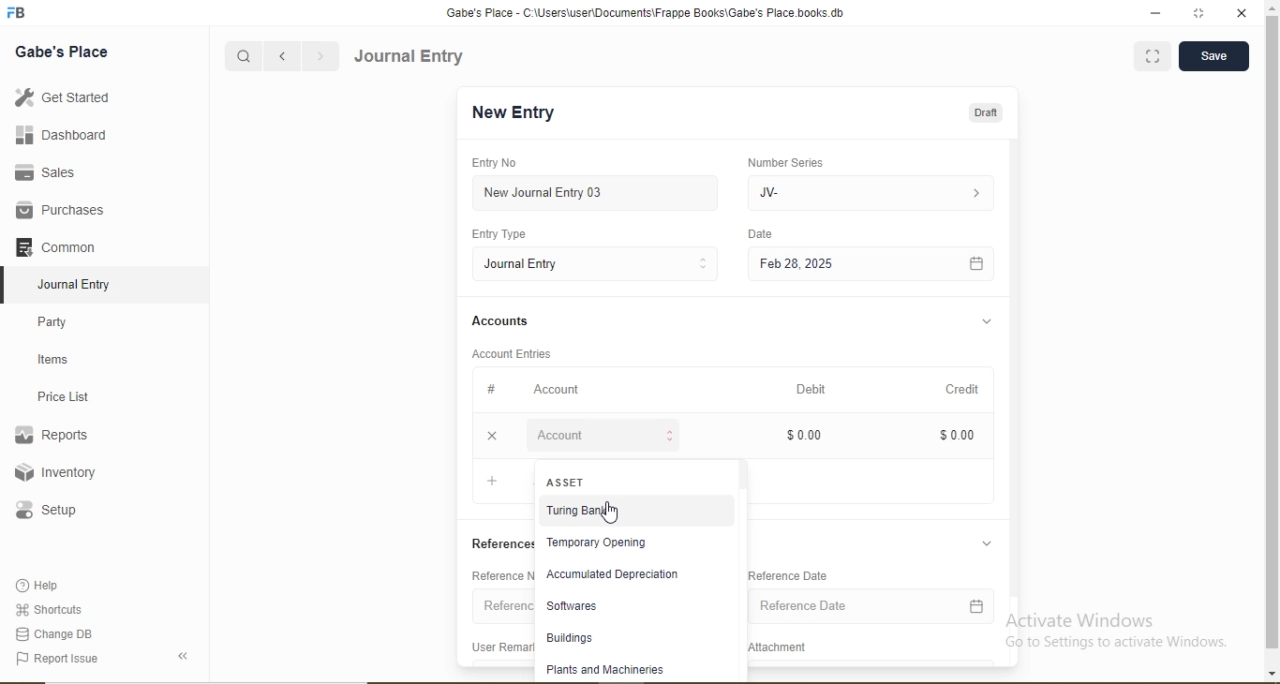 The image size is (1280, 684). I want to click on Stepper Buttons, so click(705, 265).